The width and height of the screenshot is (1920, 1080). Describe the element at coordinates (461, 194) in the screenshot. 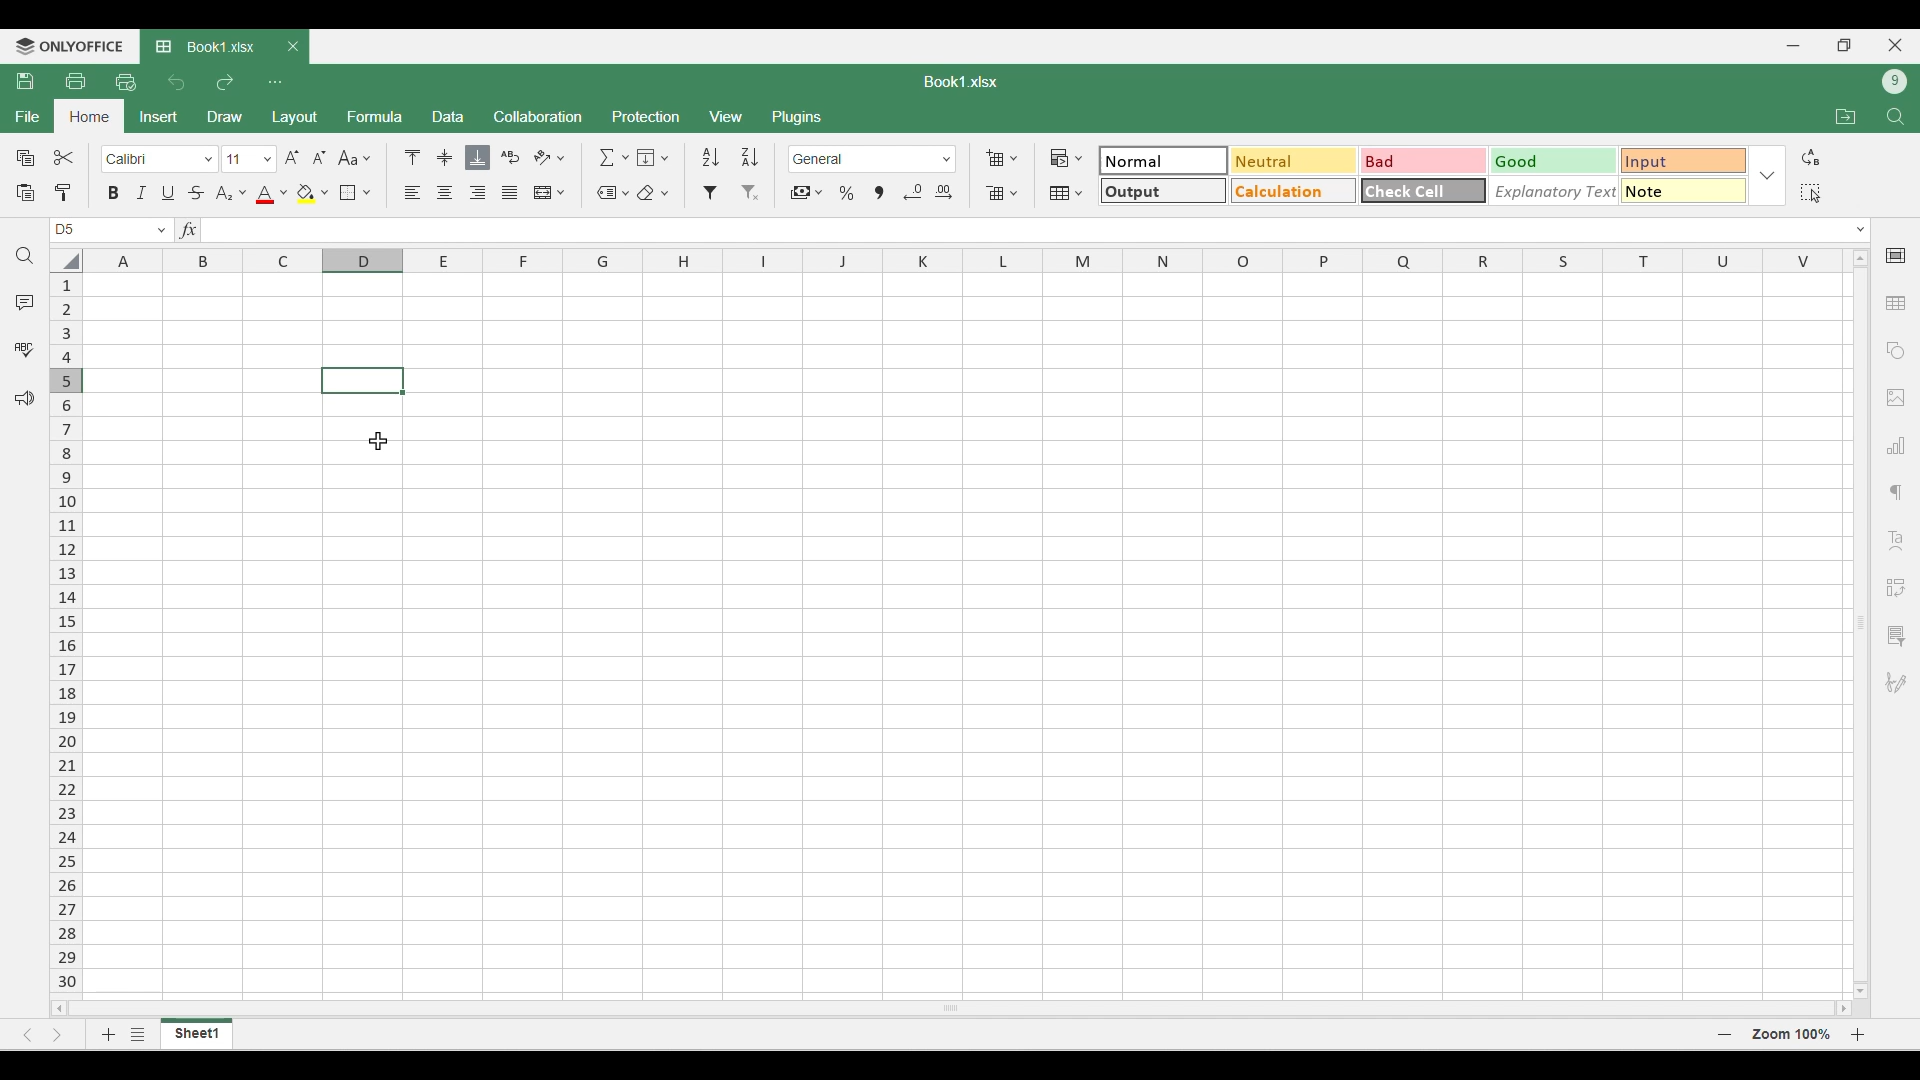

I see `Alignment options` at that location.